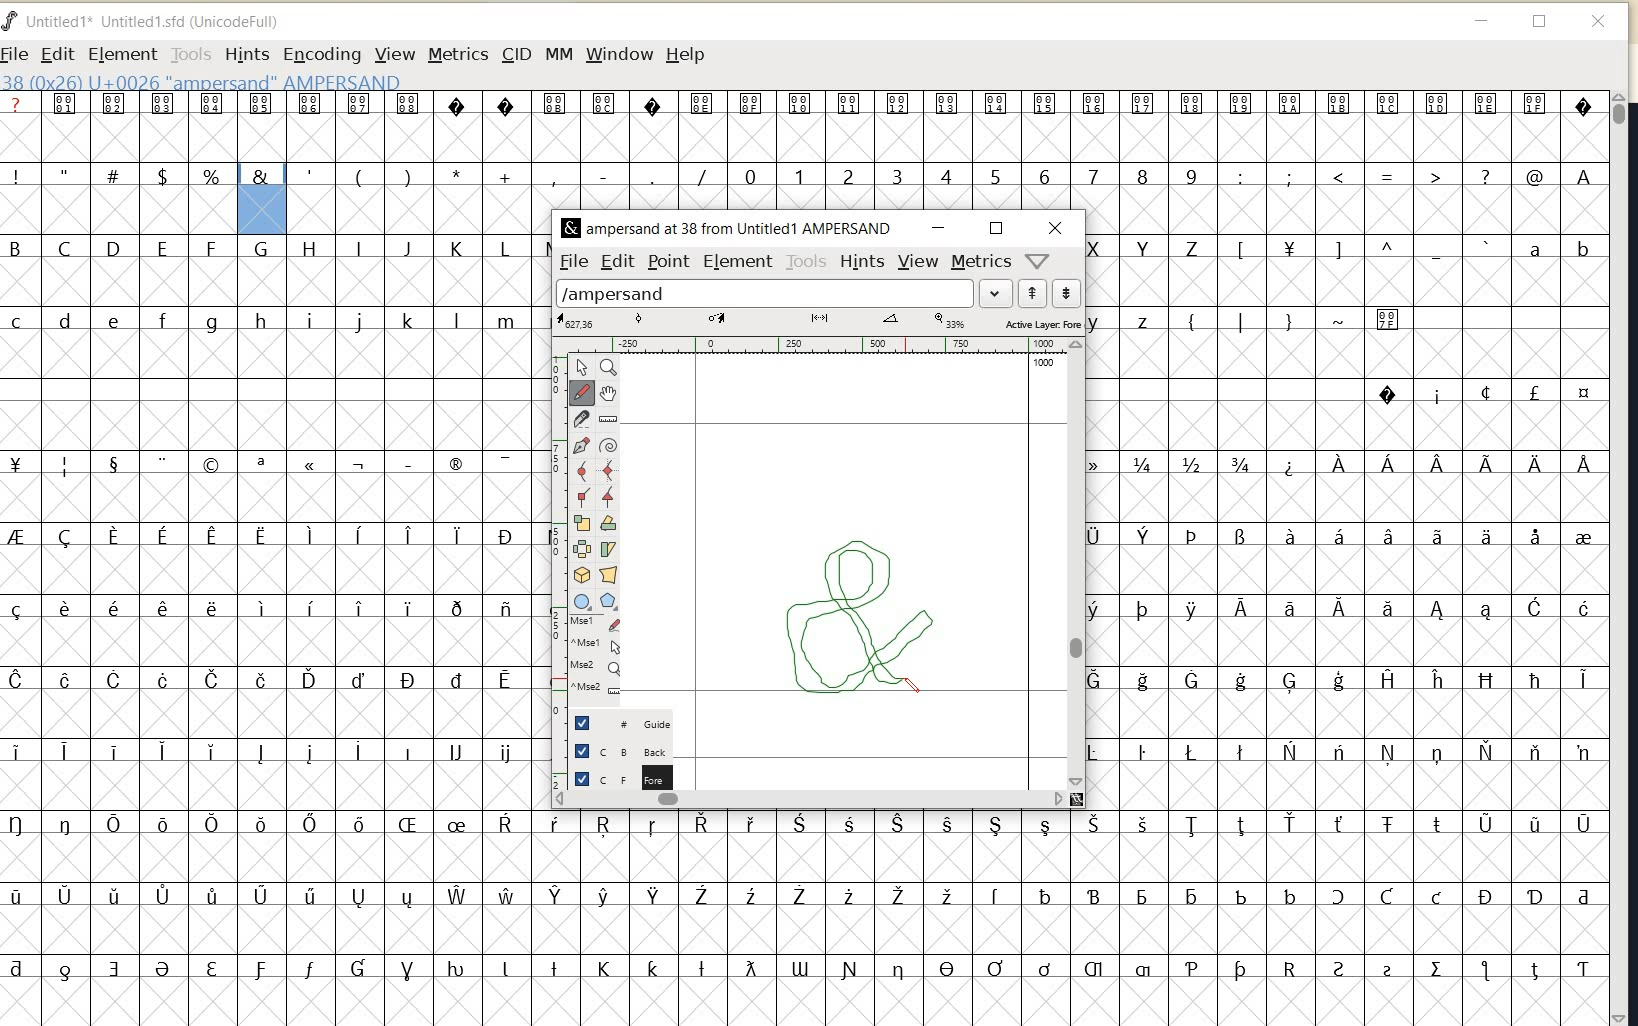 Image resolution: width=1638 pixels, height=1026 pixels. Describe the element at coordinates (189, 55) in the screenshot. I see `TOOLS` at that location.